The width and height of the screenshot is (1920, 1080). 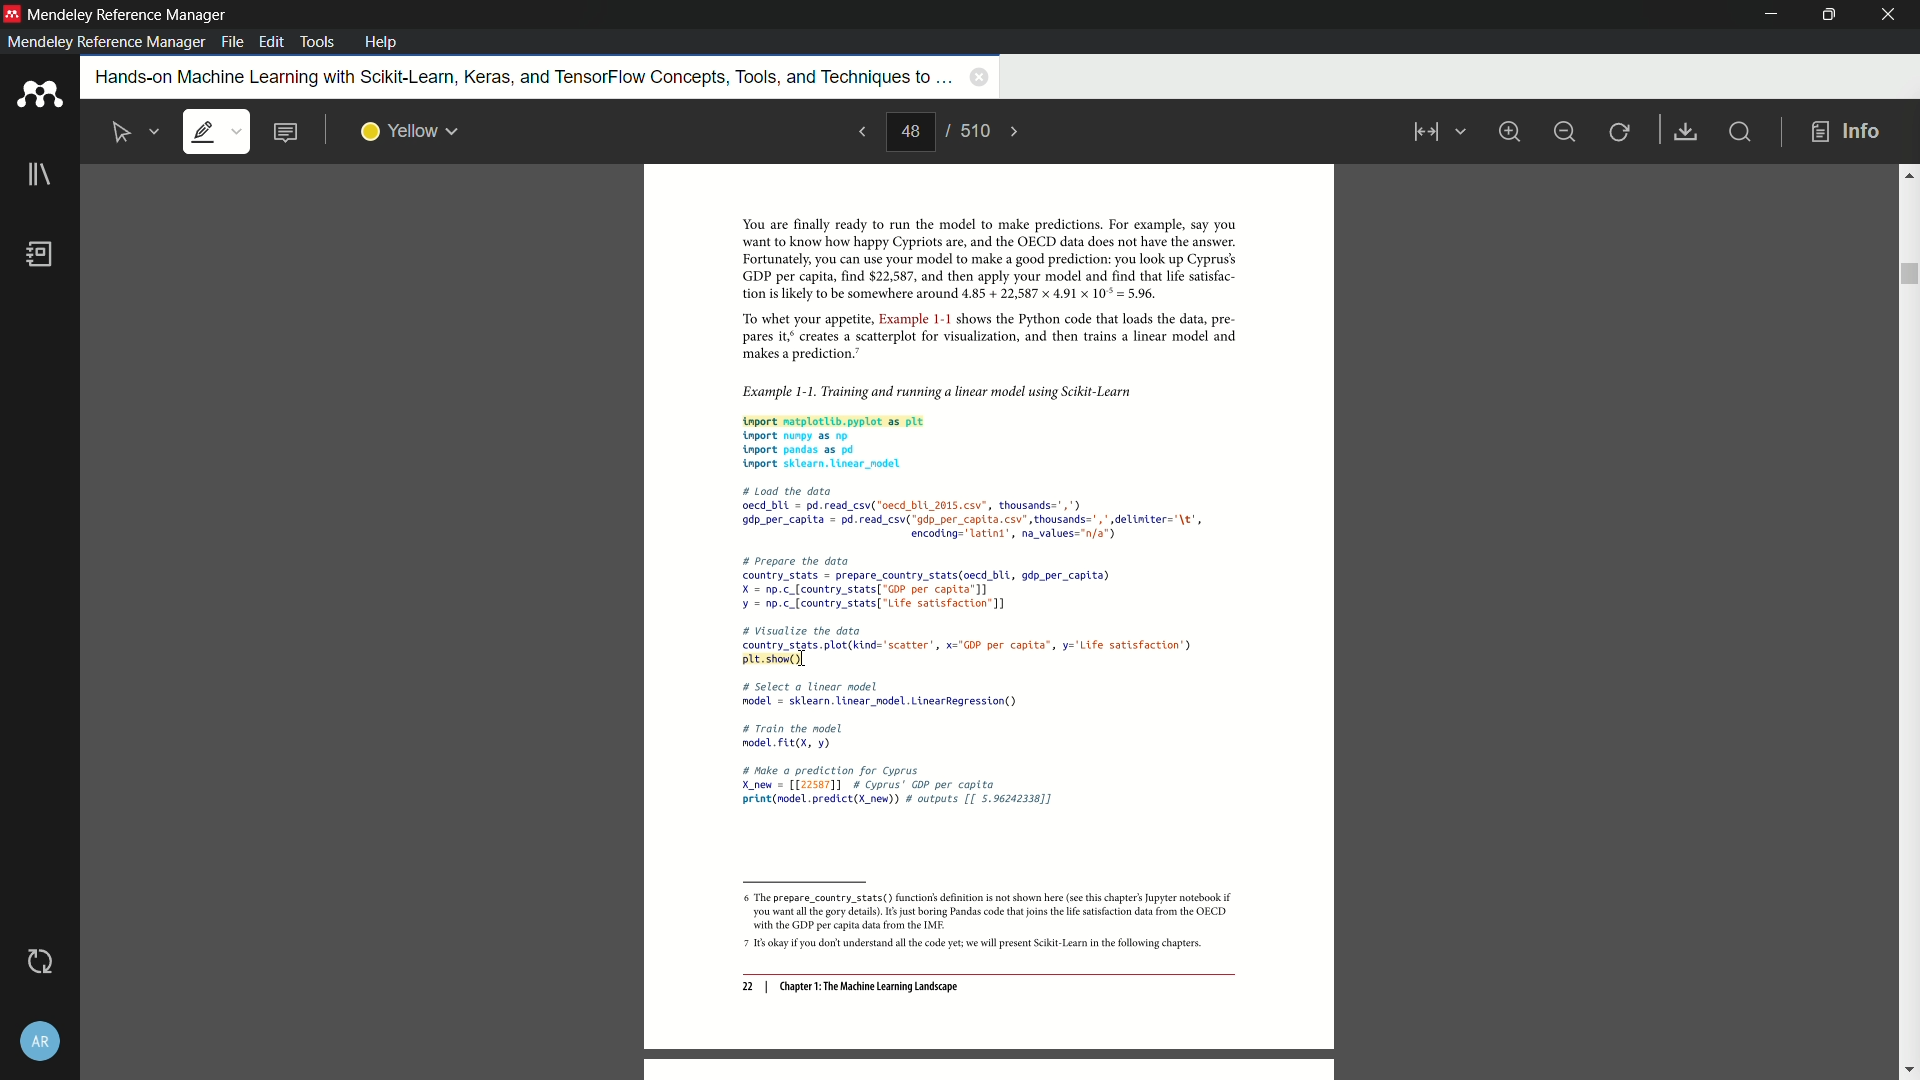 I want to click on rotate, so click(x=1621, y=133).